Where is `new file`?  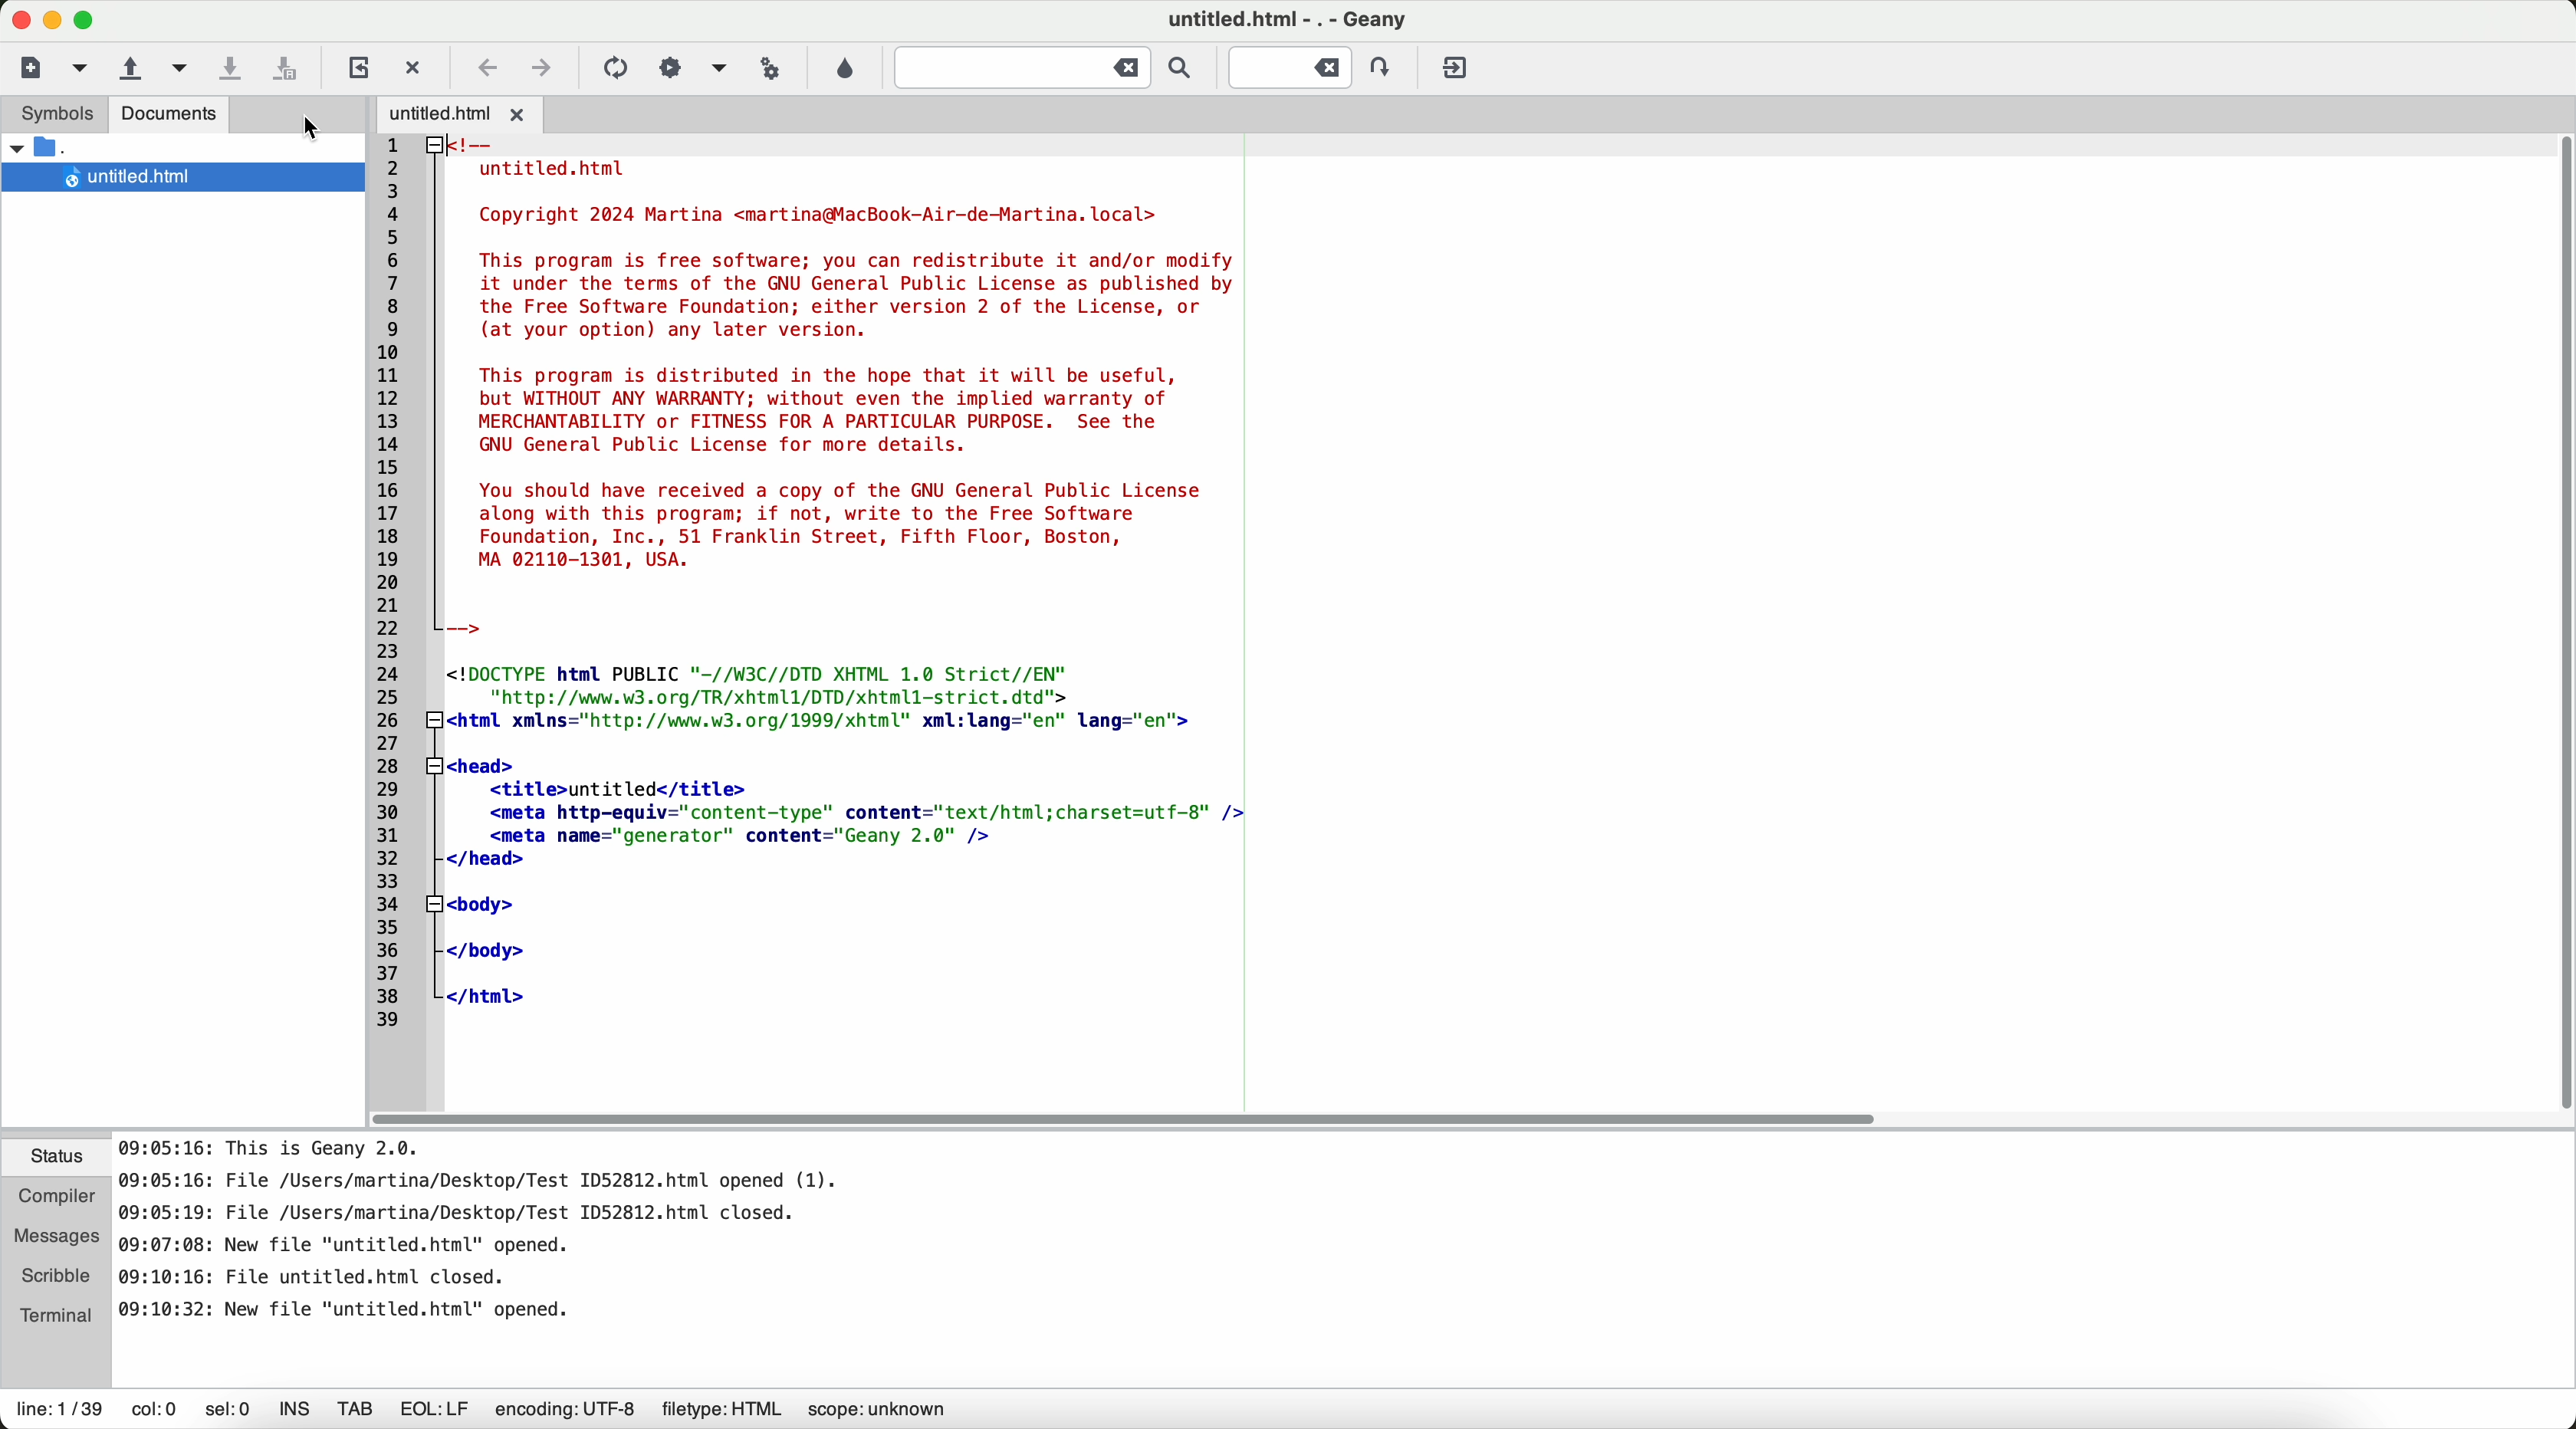 new file is located at coordinates (27, 67).